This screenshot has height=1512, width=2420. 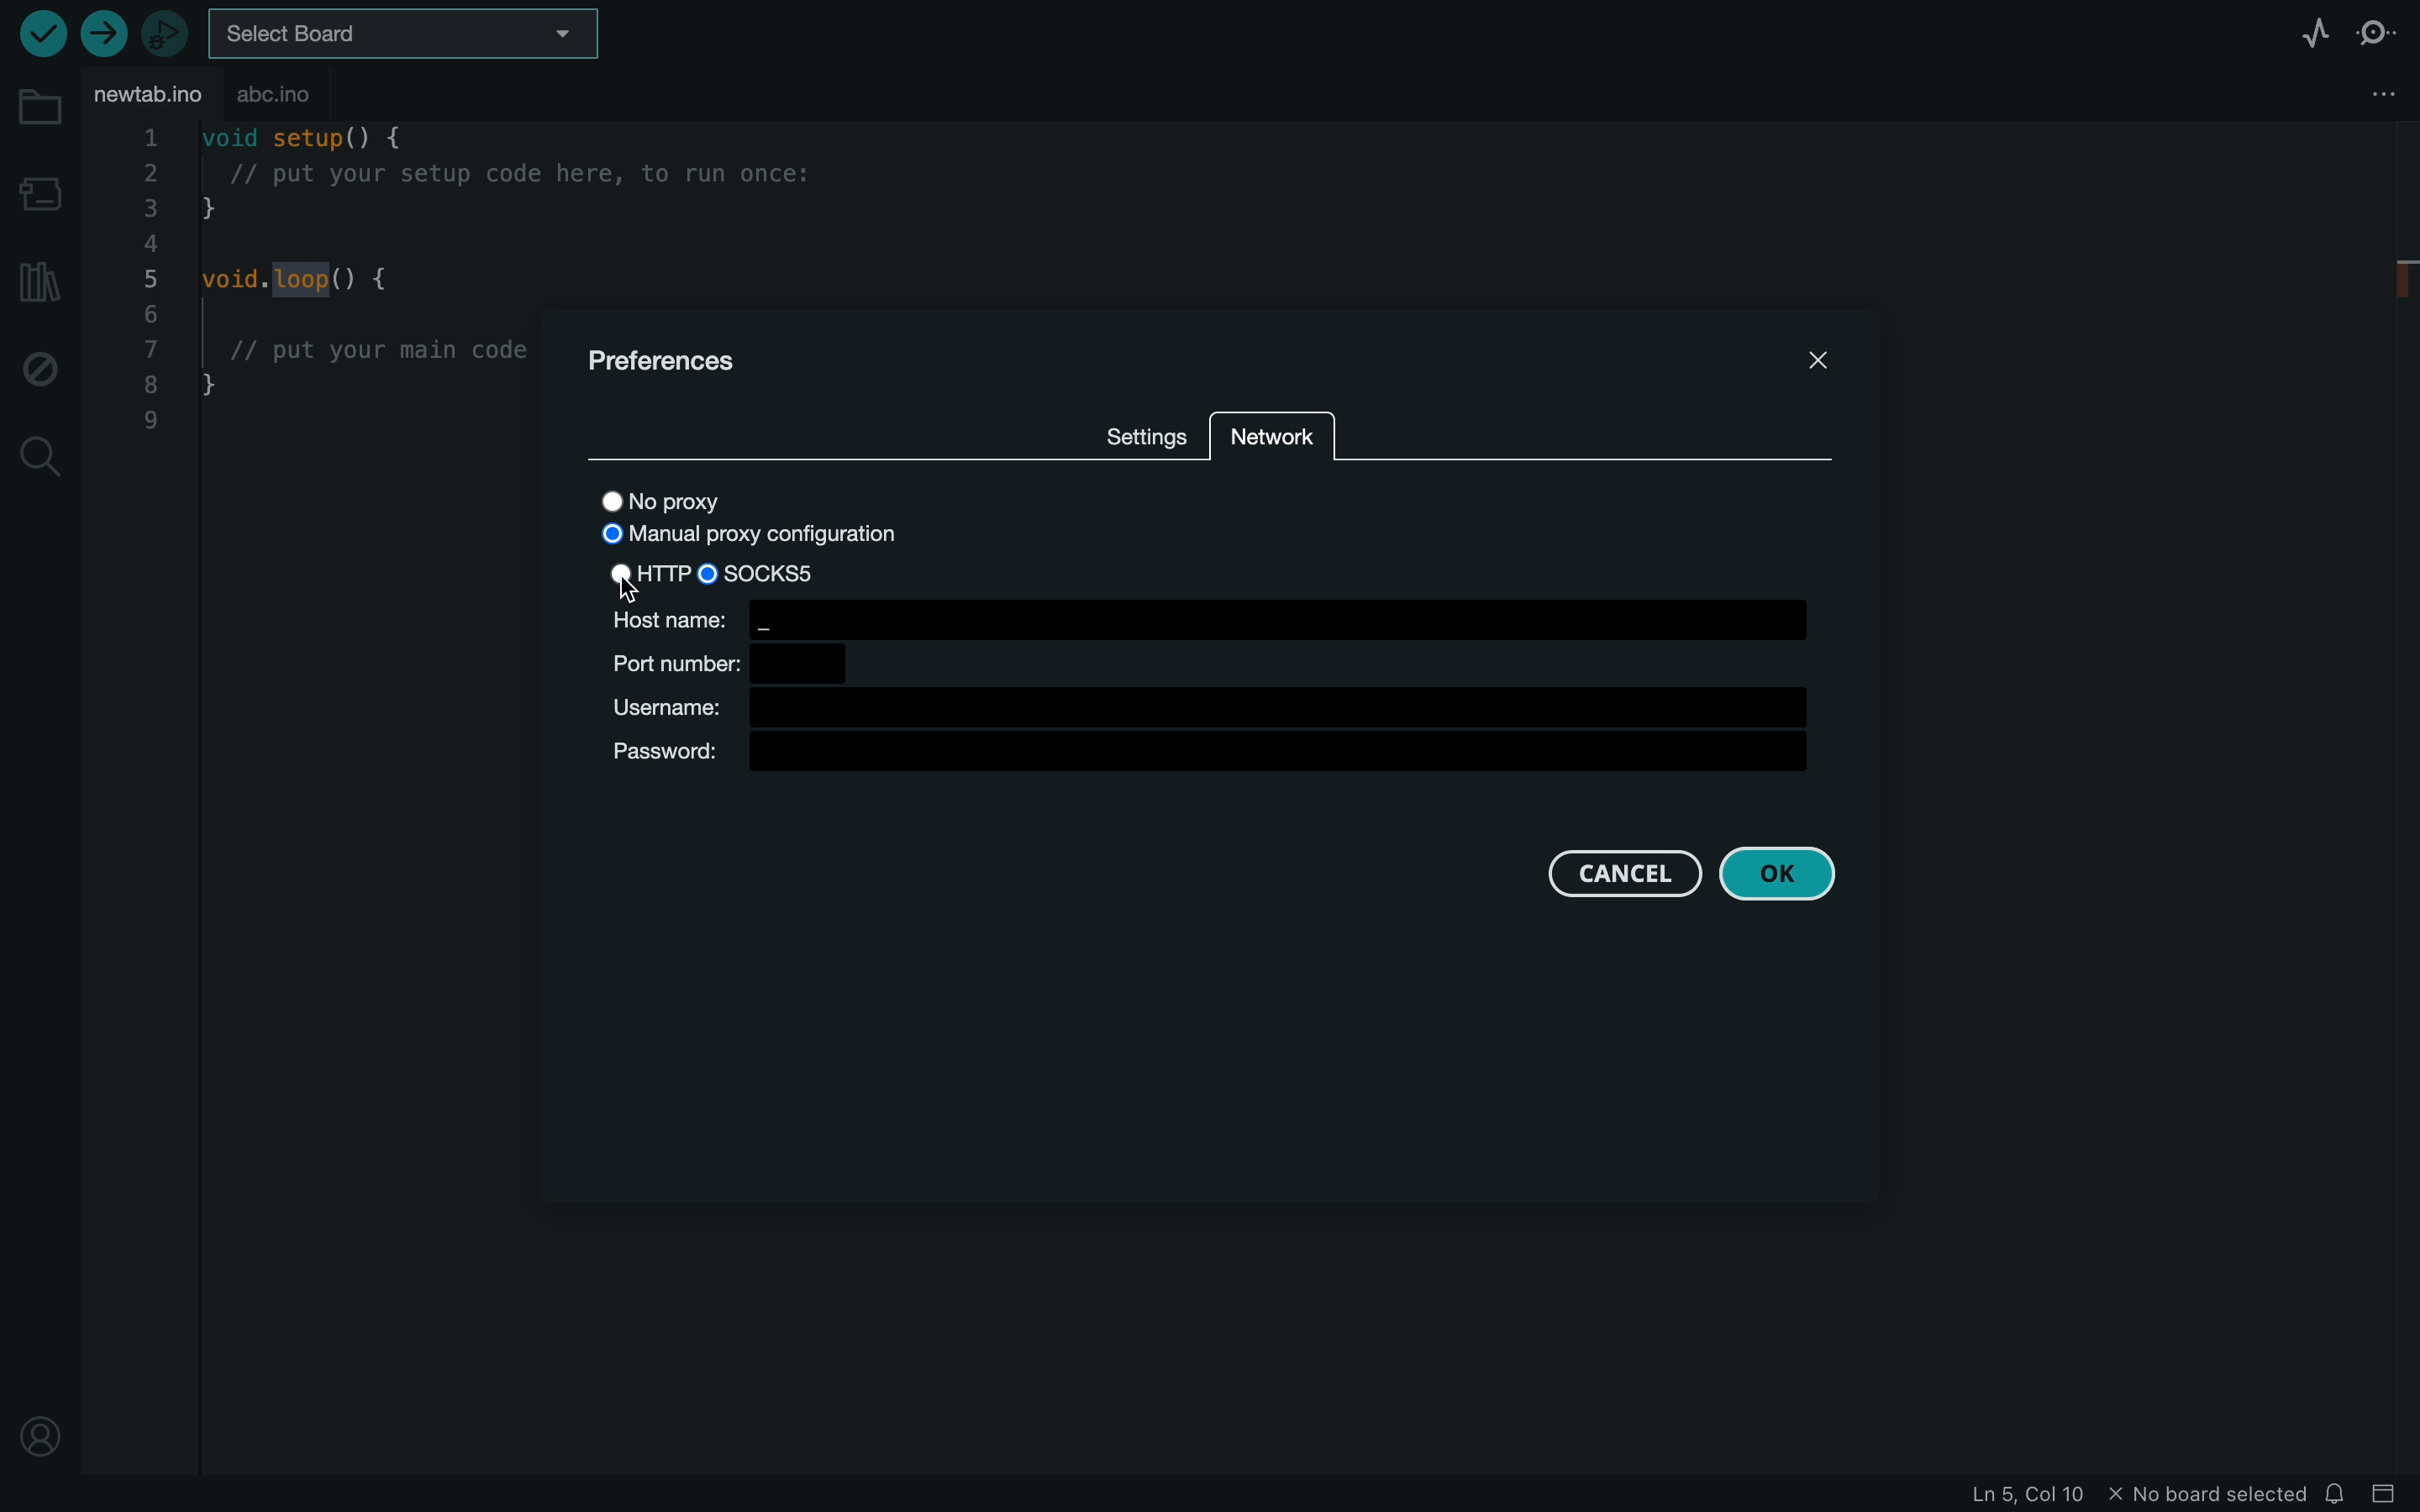 What do you see at coordinates (2340, 1495) in the screenshot?
I see `notification` at bounding box center [2340, 1495].